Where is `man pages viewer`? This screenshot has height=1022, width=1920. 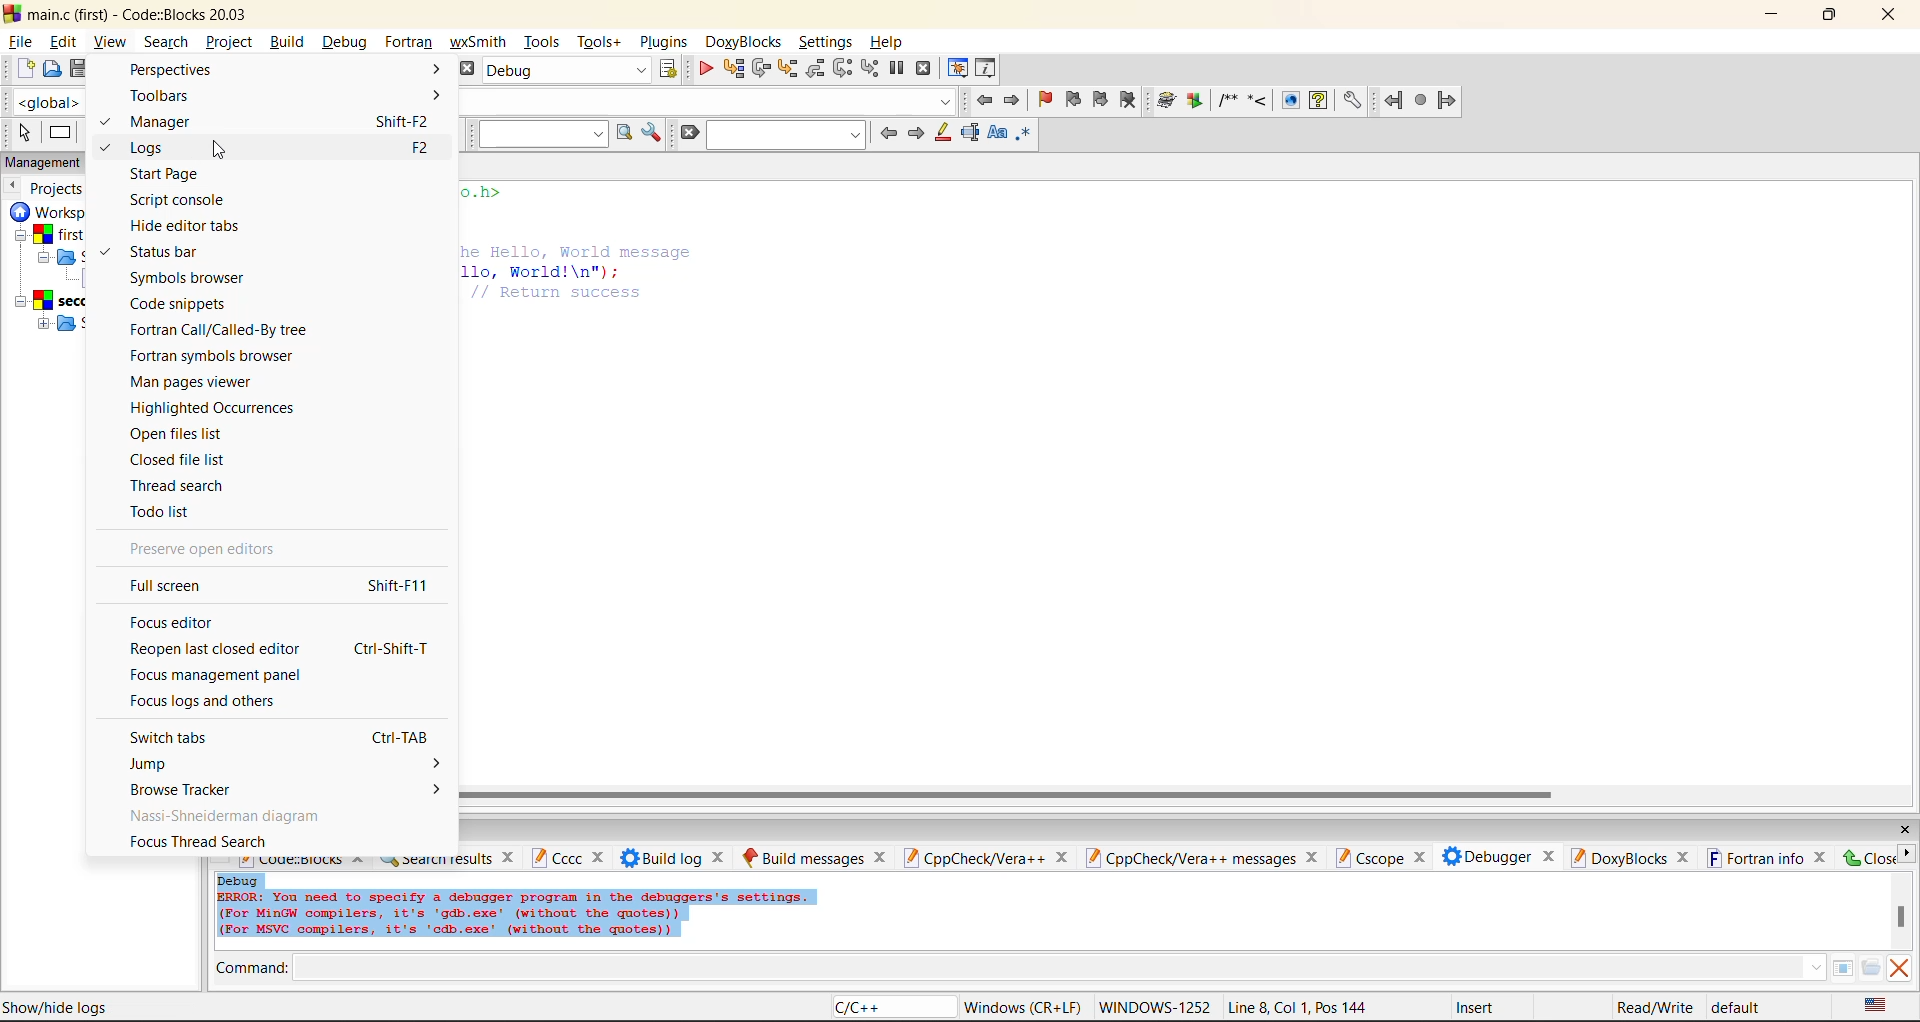
man pages viewer is located at coordinates (191, 384).